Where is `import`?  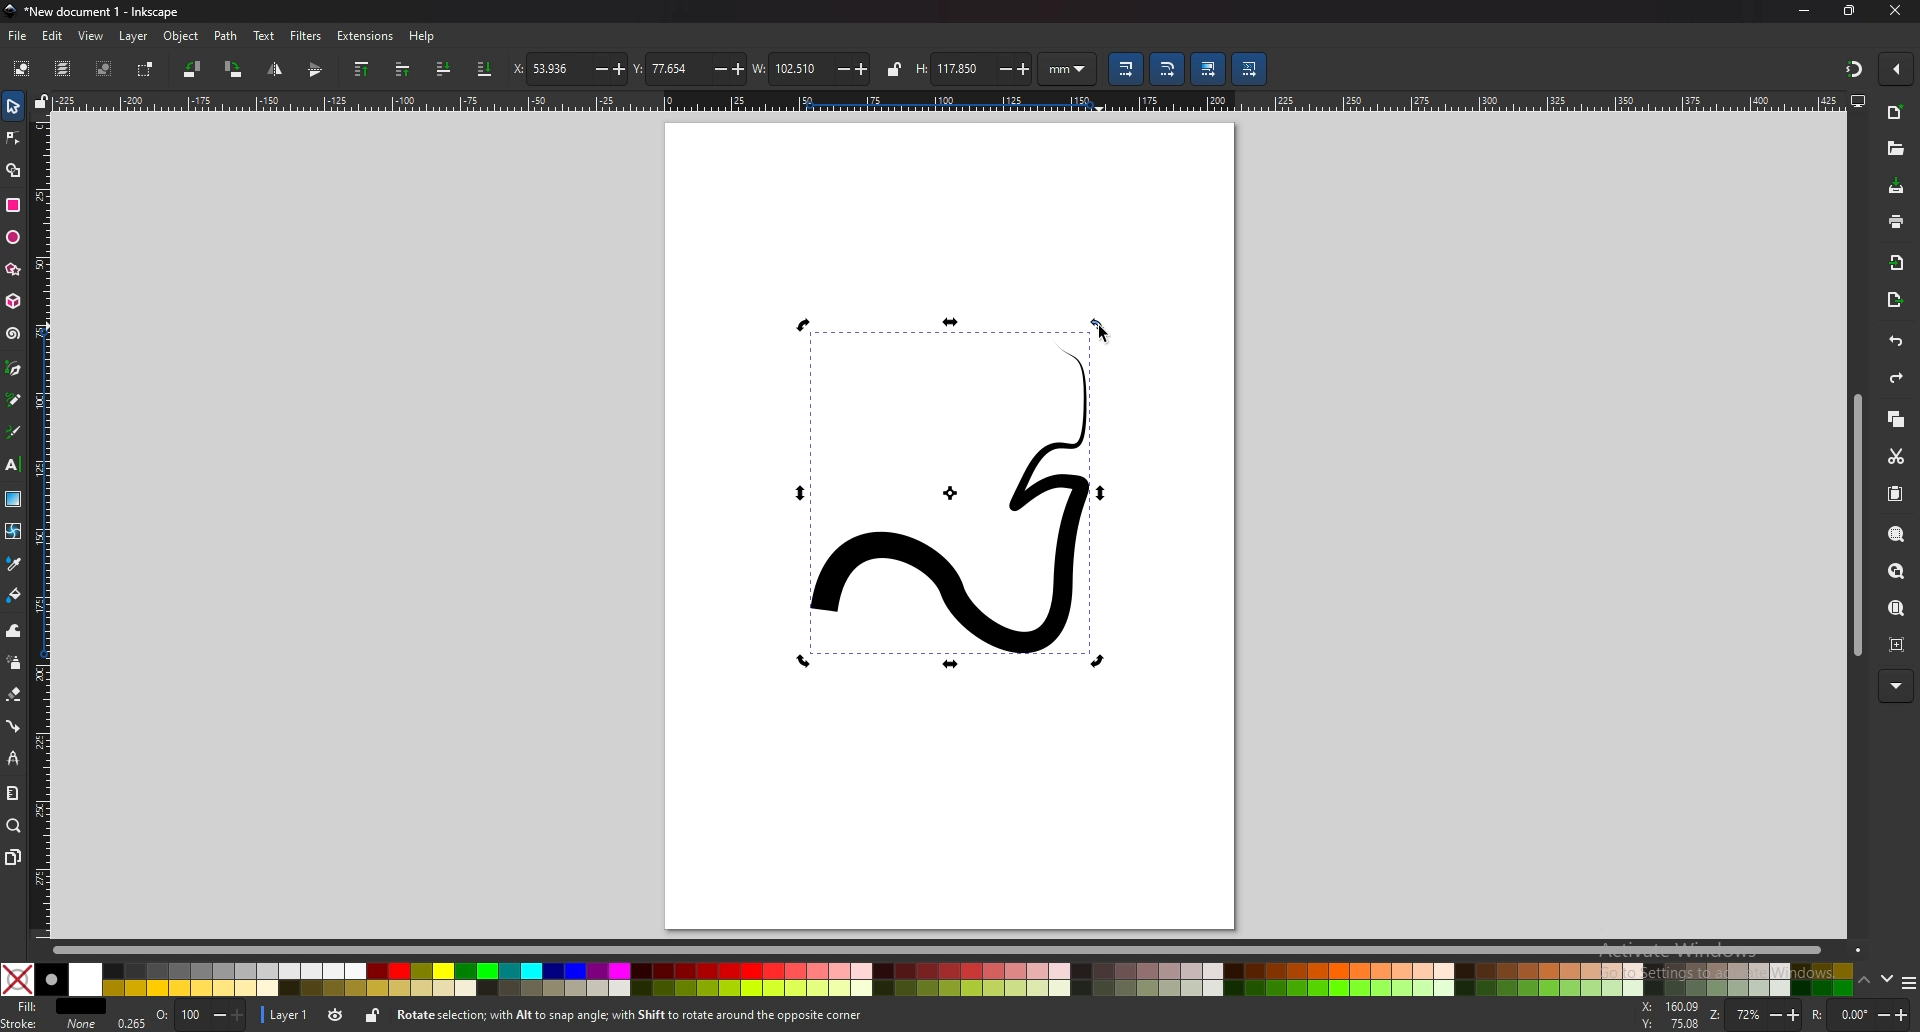
import is located at coordinates (1896, 264).